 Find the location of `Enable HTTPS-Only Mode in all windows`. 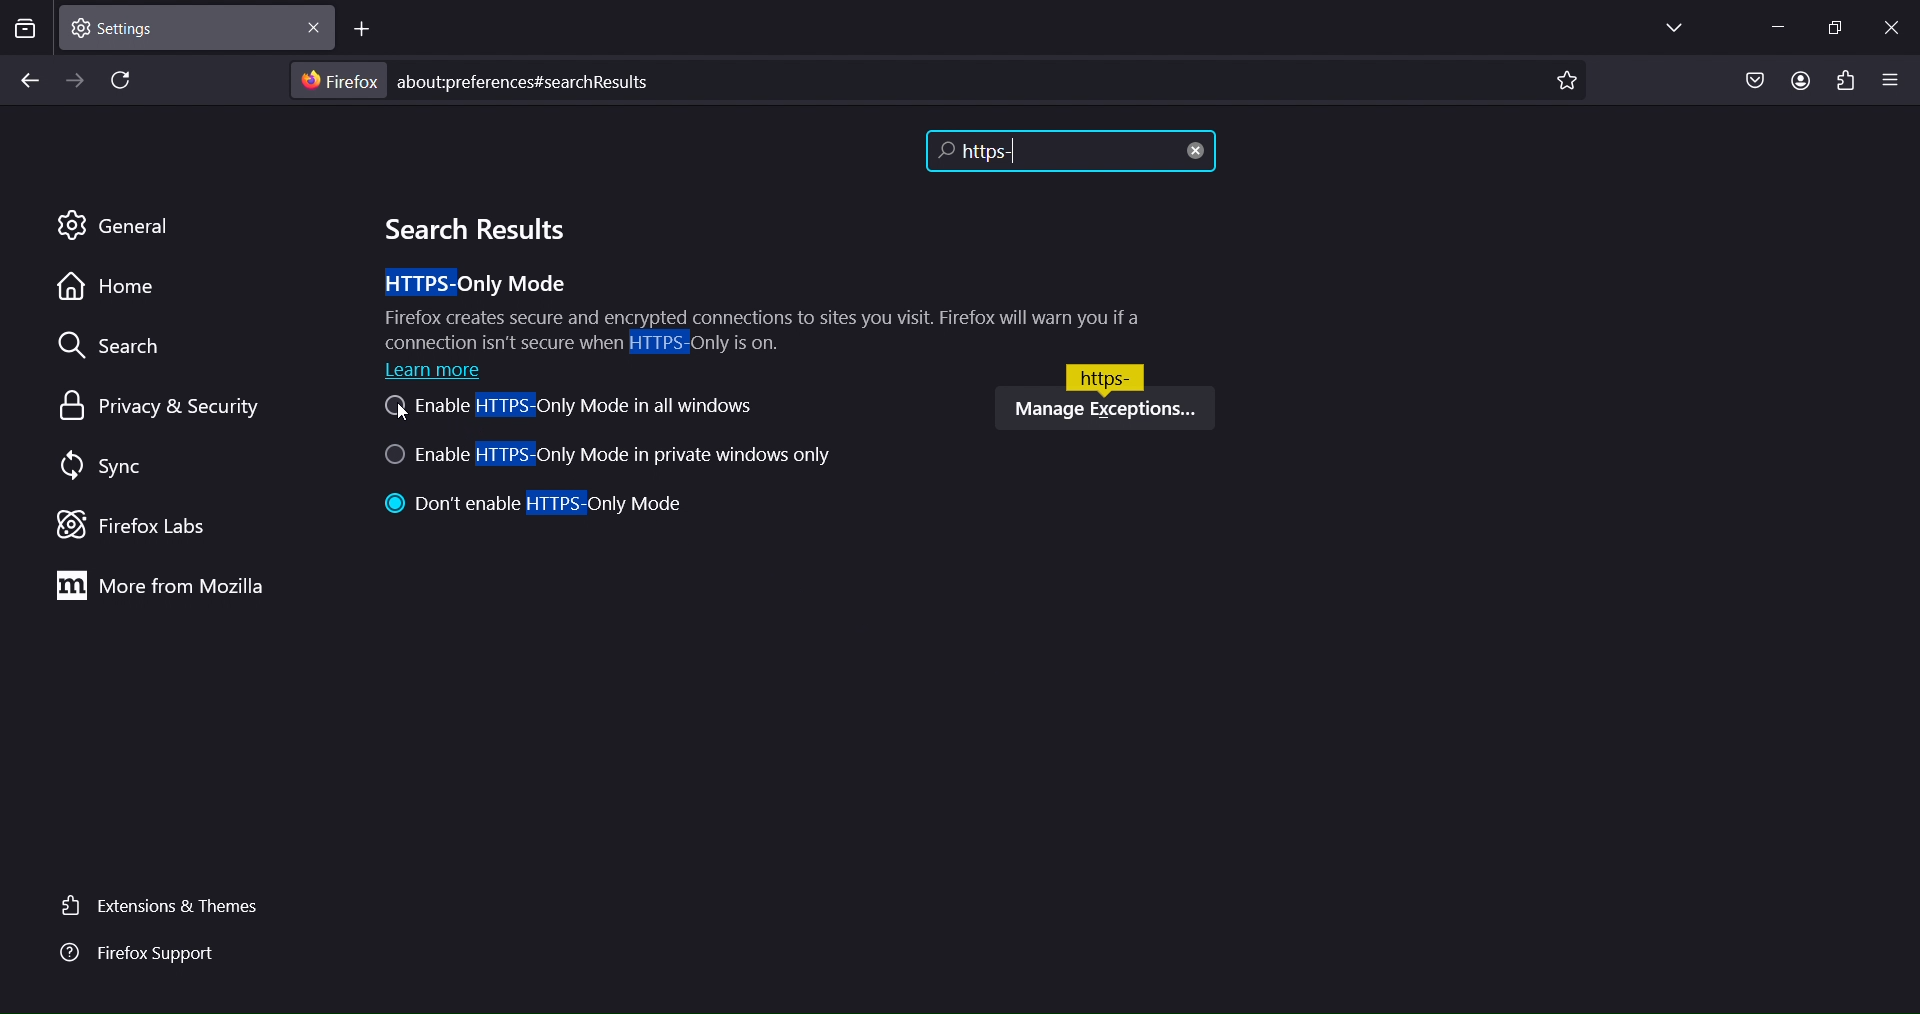

Enable HTTPS-Only Mode in all windows is located at coordinates (568, 410).